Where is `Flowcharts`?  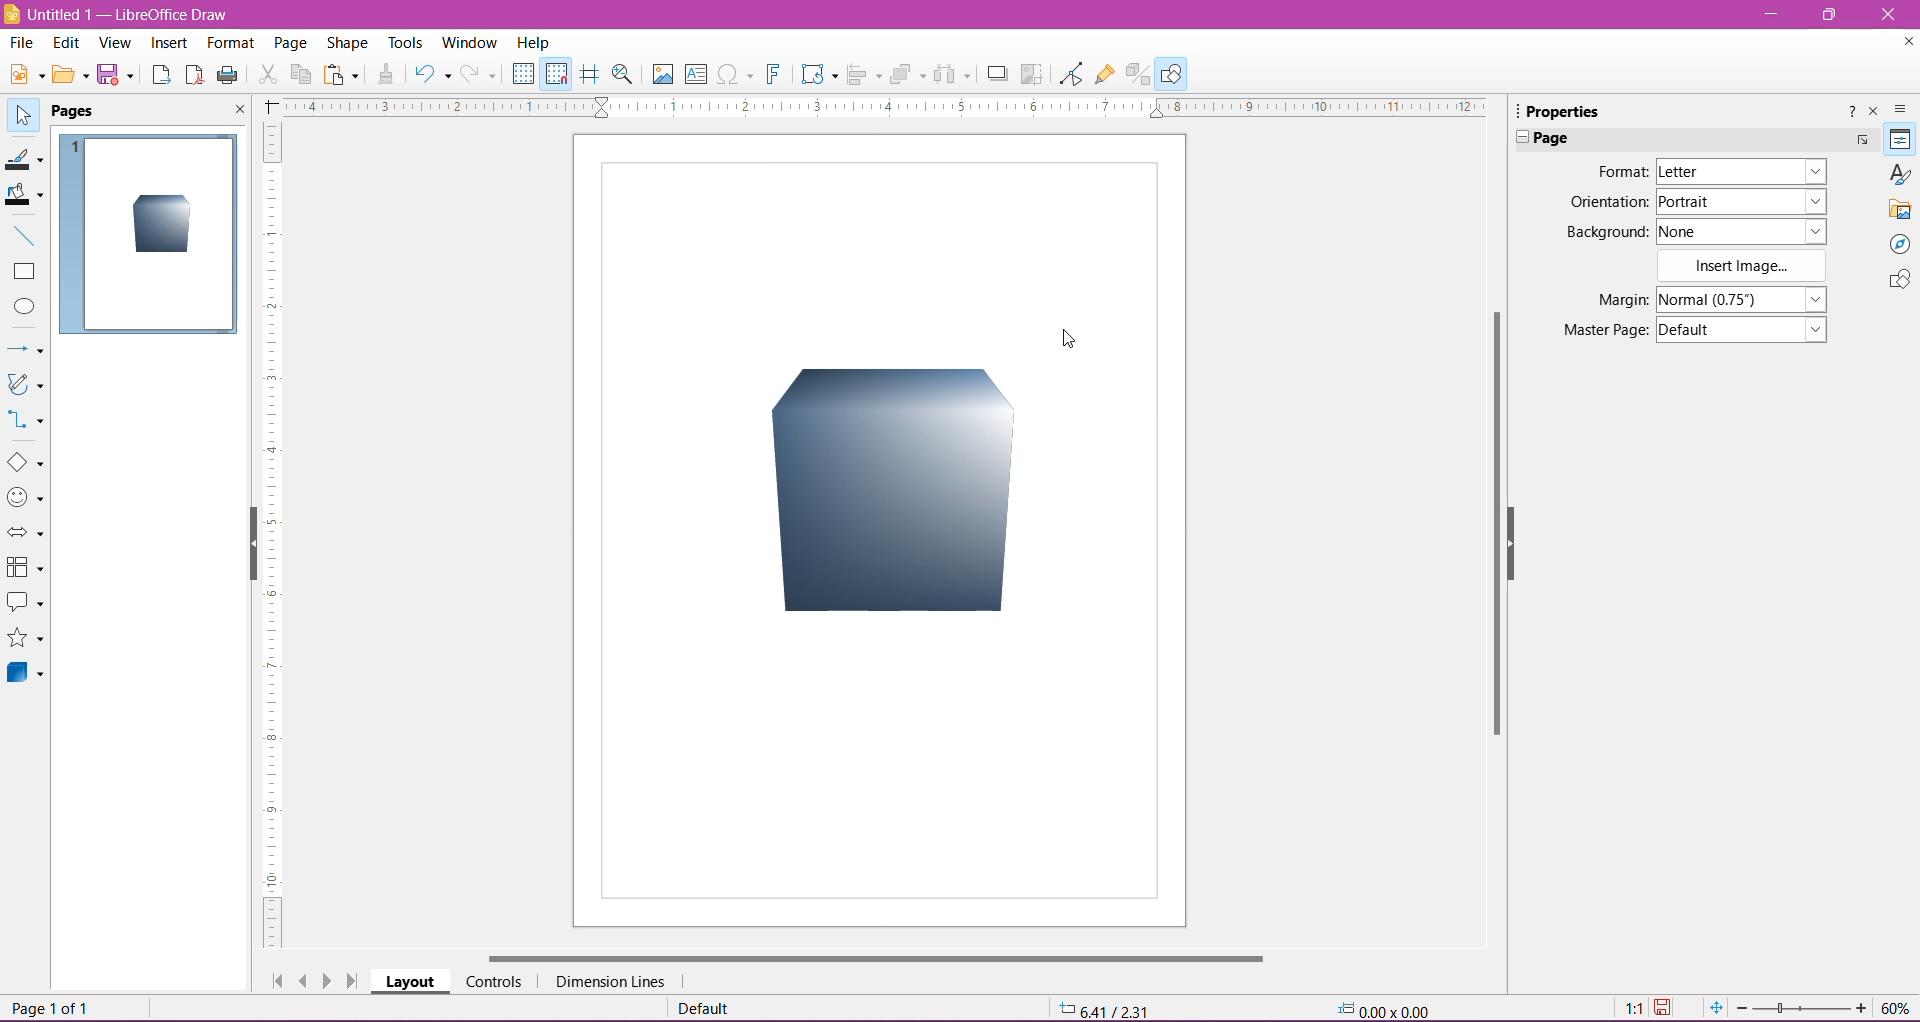
Flowcharts is located at coordinates (25, 568).